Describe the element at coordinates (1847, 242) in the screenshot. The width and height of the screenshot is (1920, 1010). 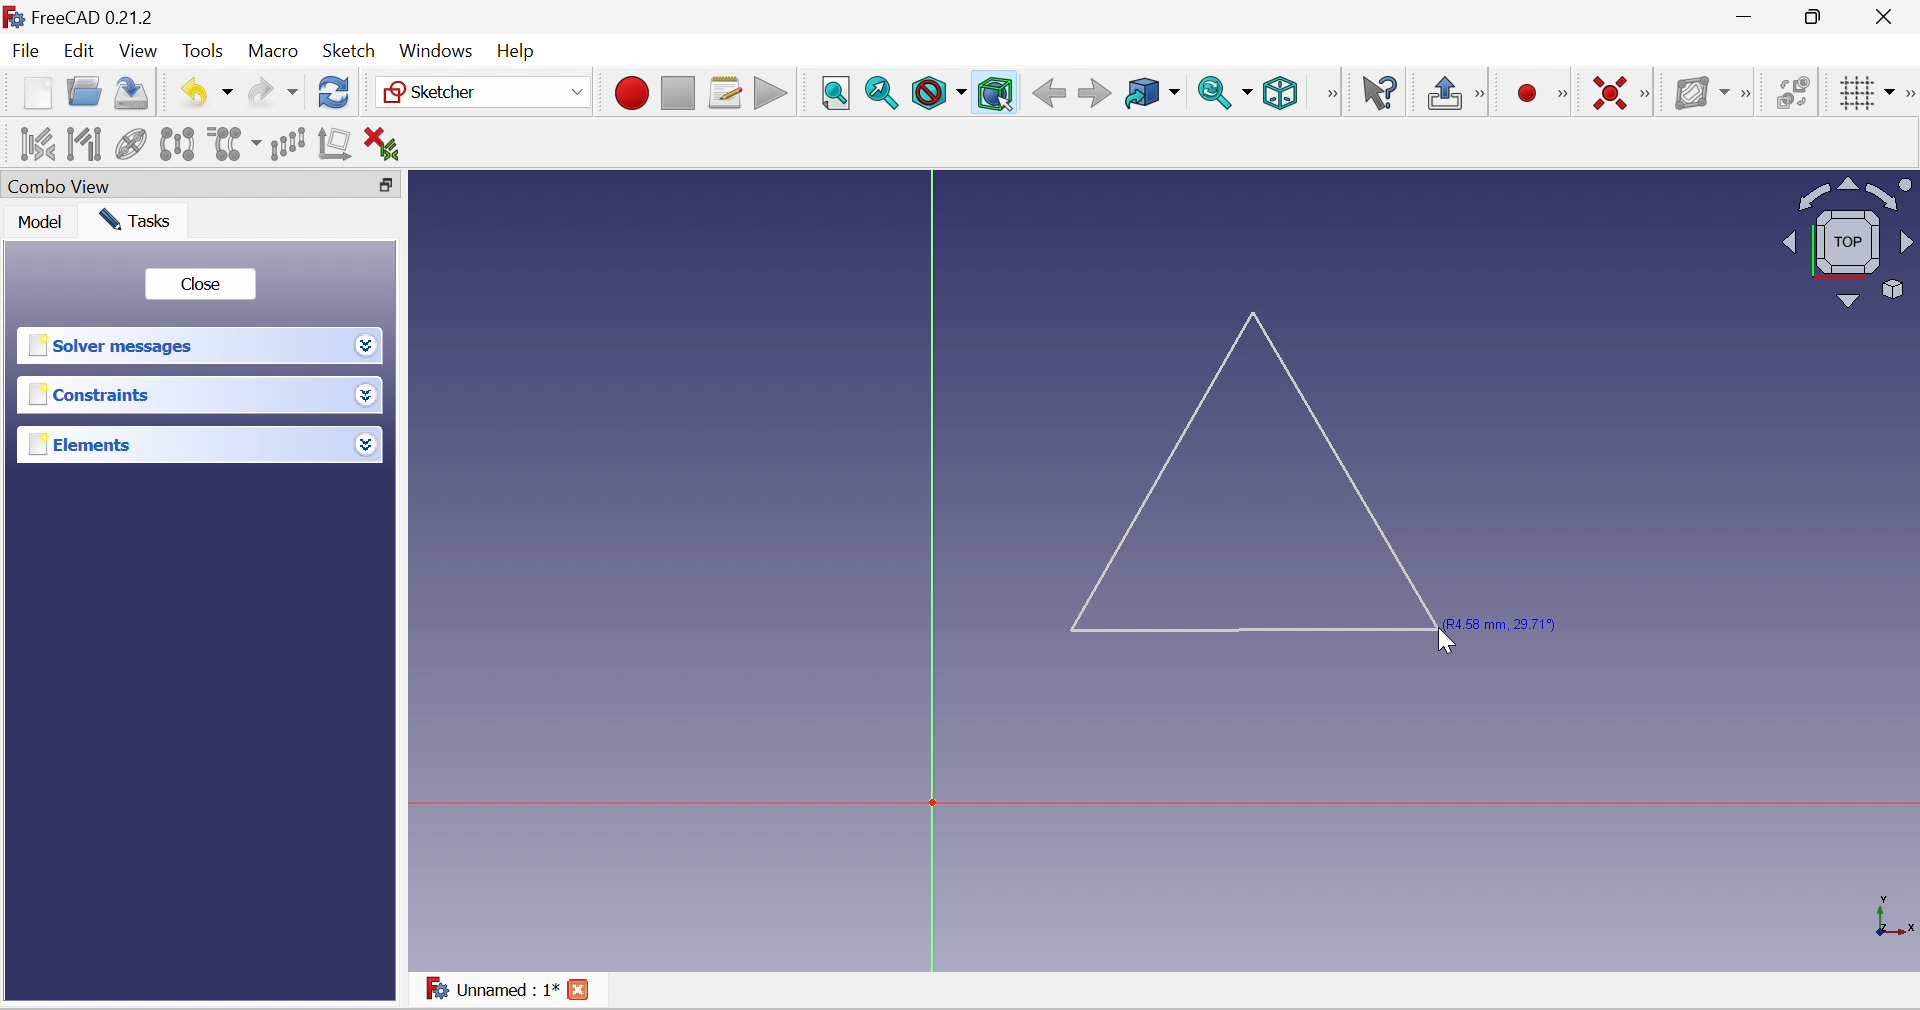
I see `Viewing angle` at that location.